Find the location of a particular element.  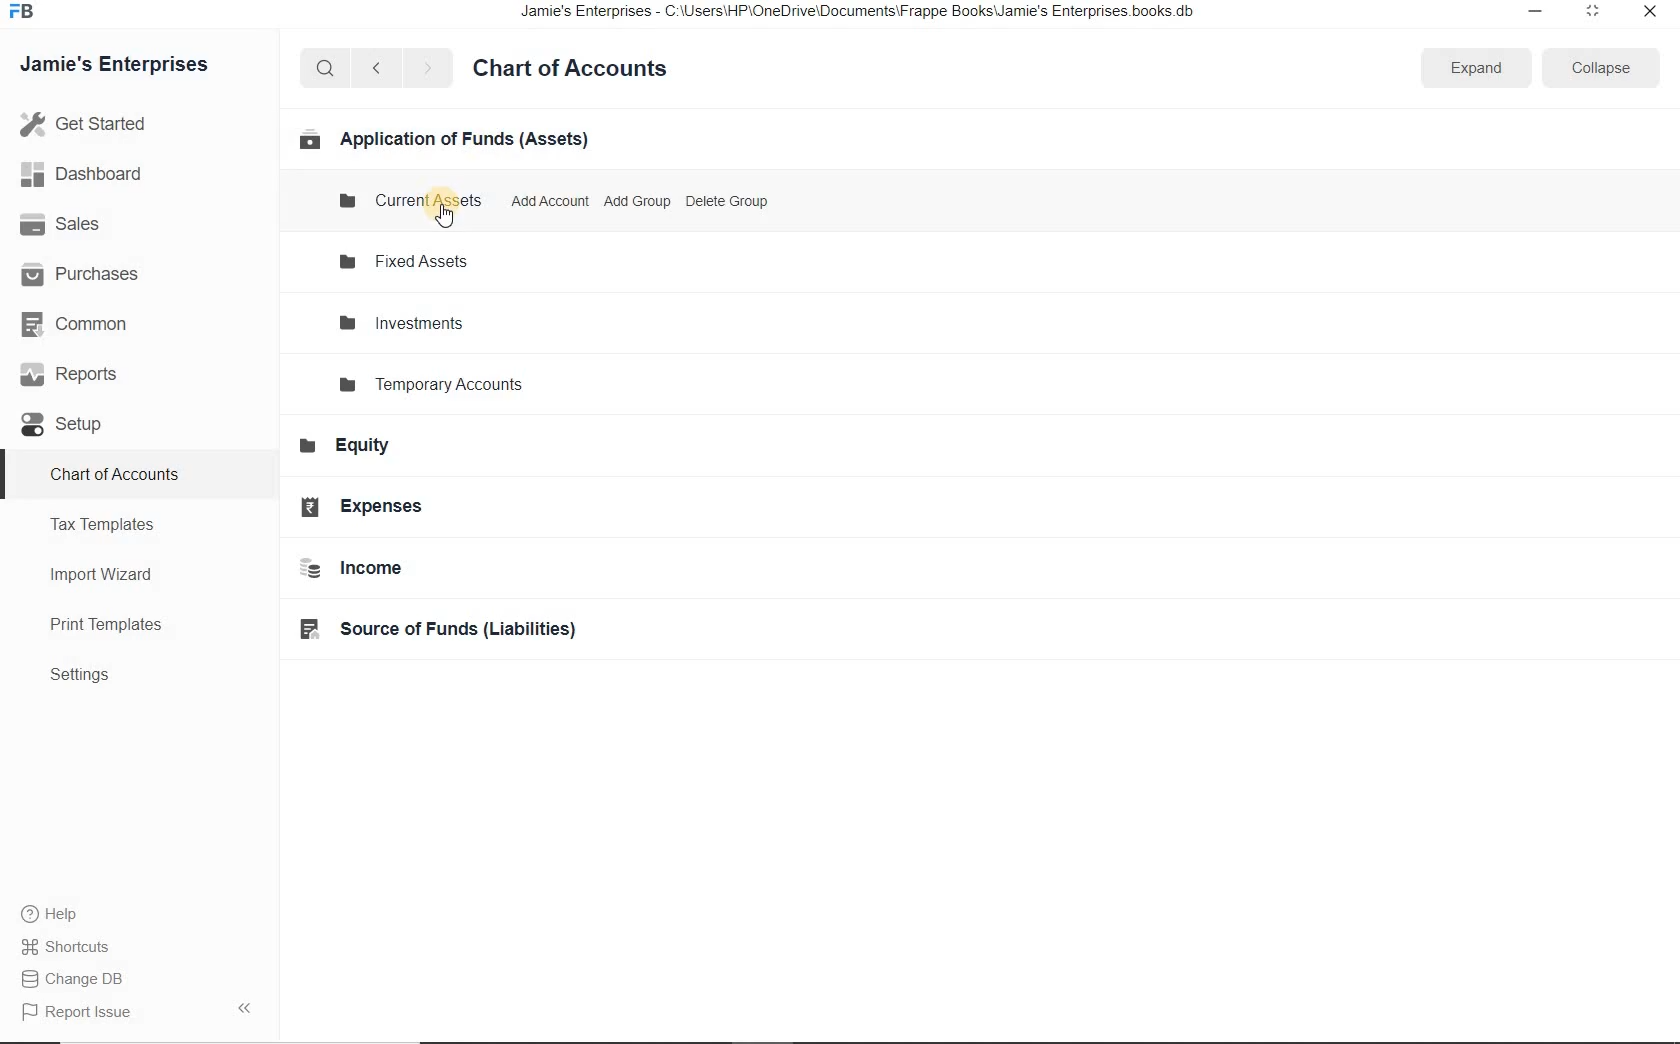

maximize is located at coordinates (1591, 11).